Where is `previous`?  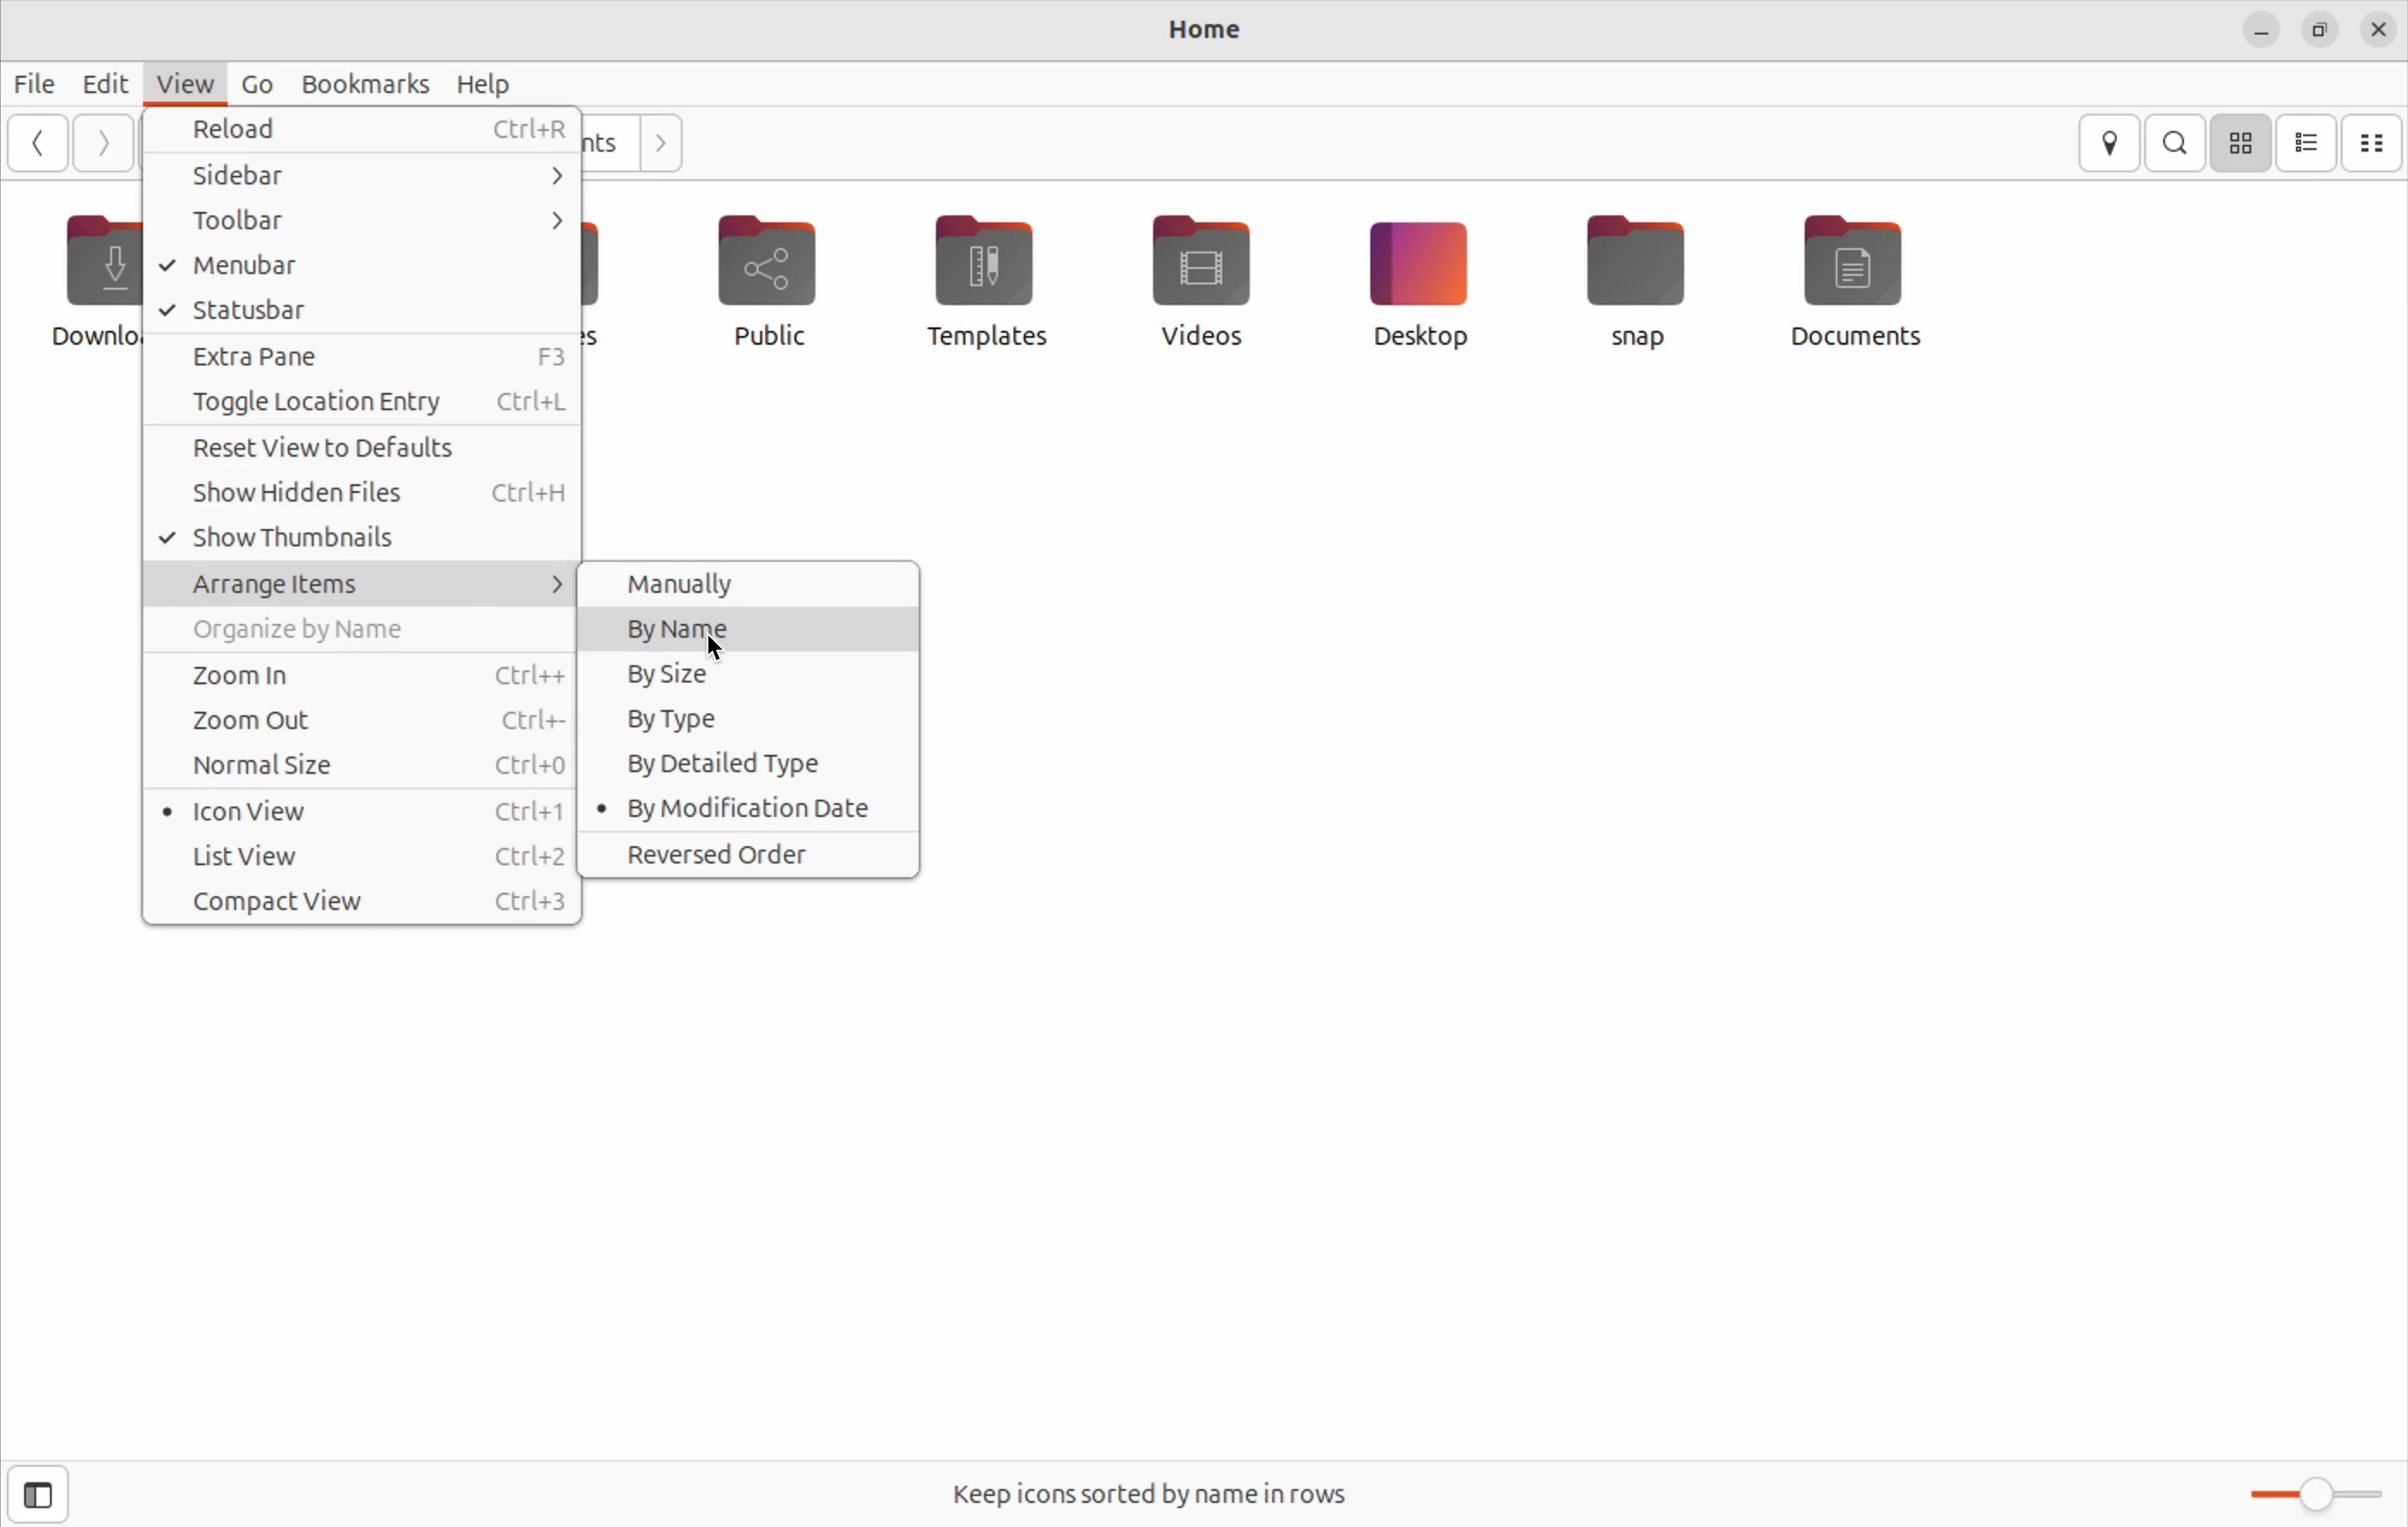
previous is located at coordinates (34, 142).